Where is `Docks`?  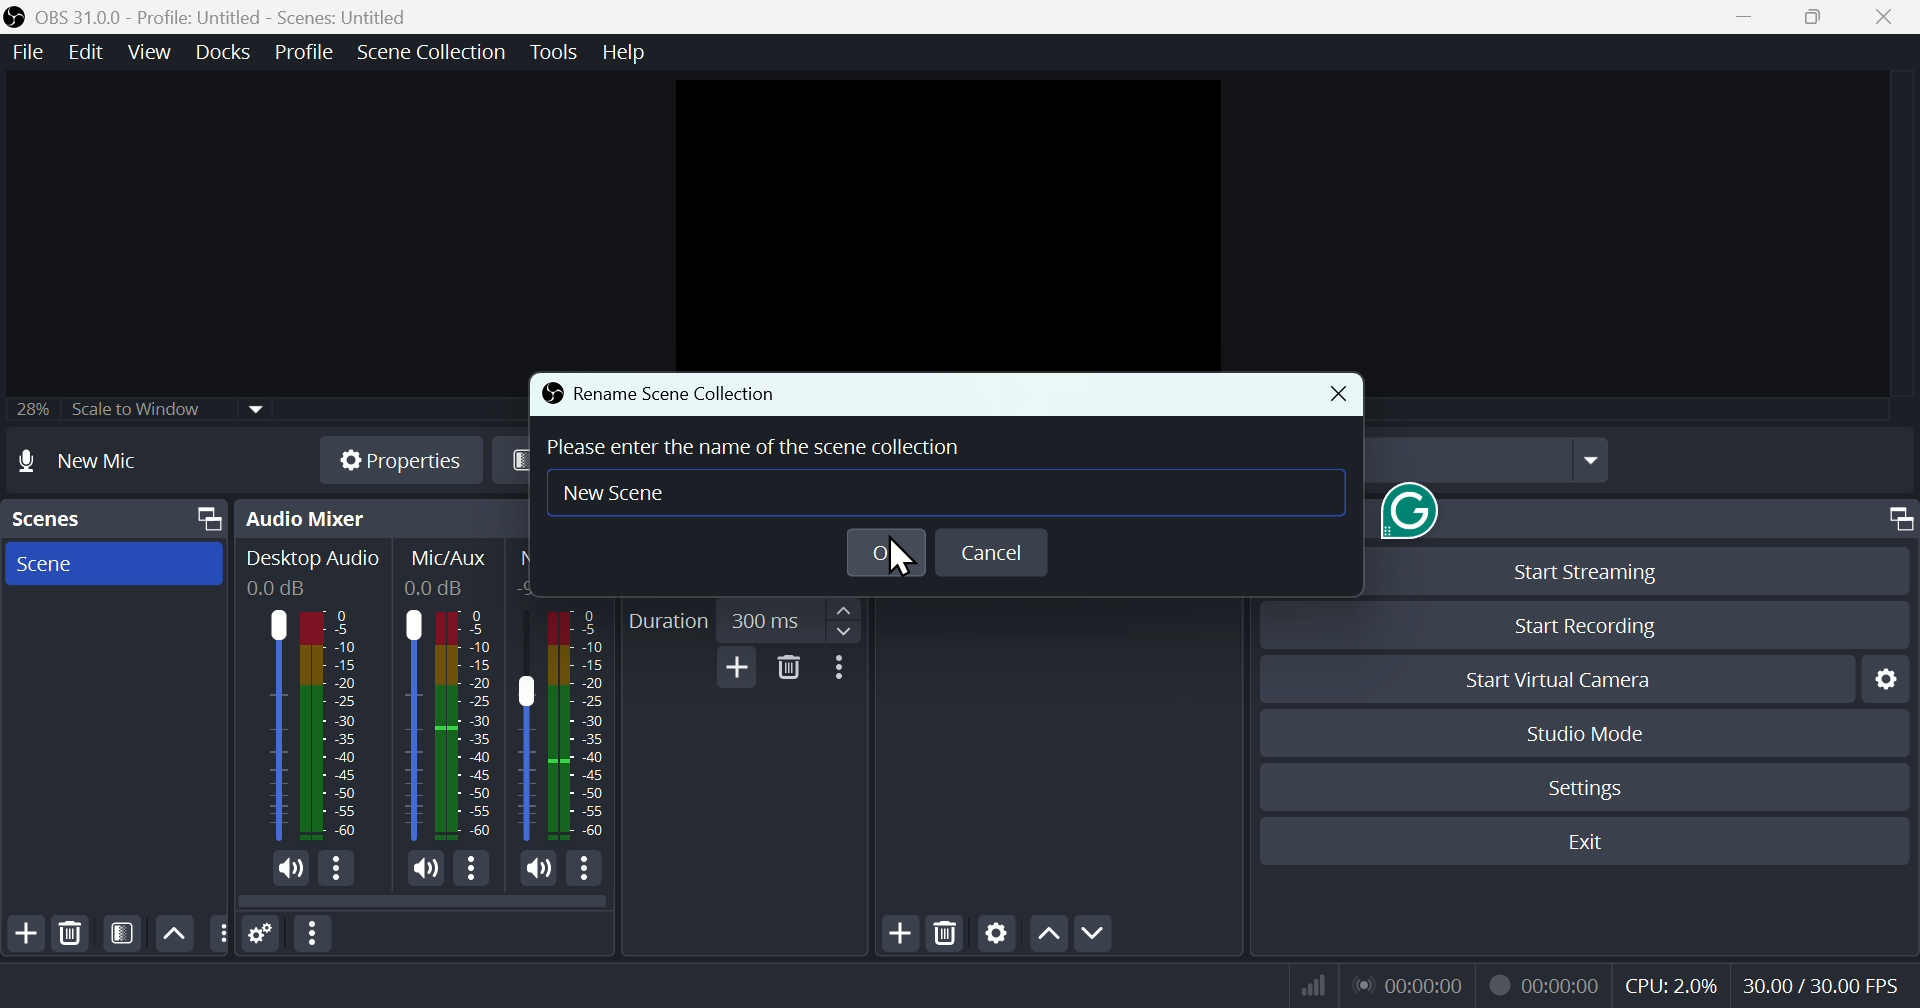
Docks is located at coordinates (219, 56).